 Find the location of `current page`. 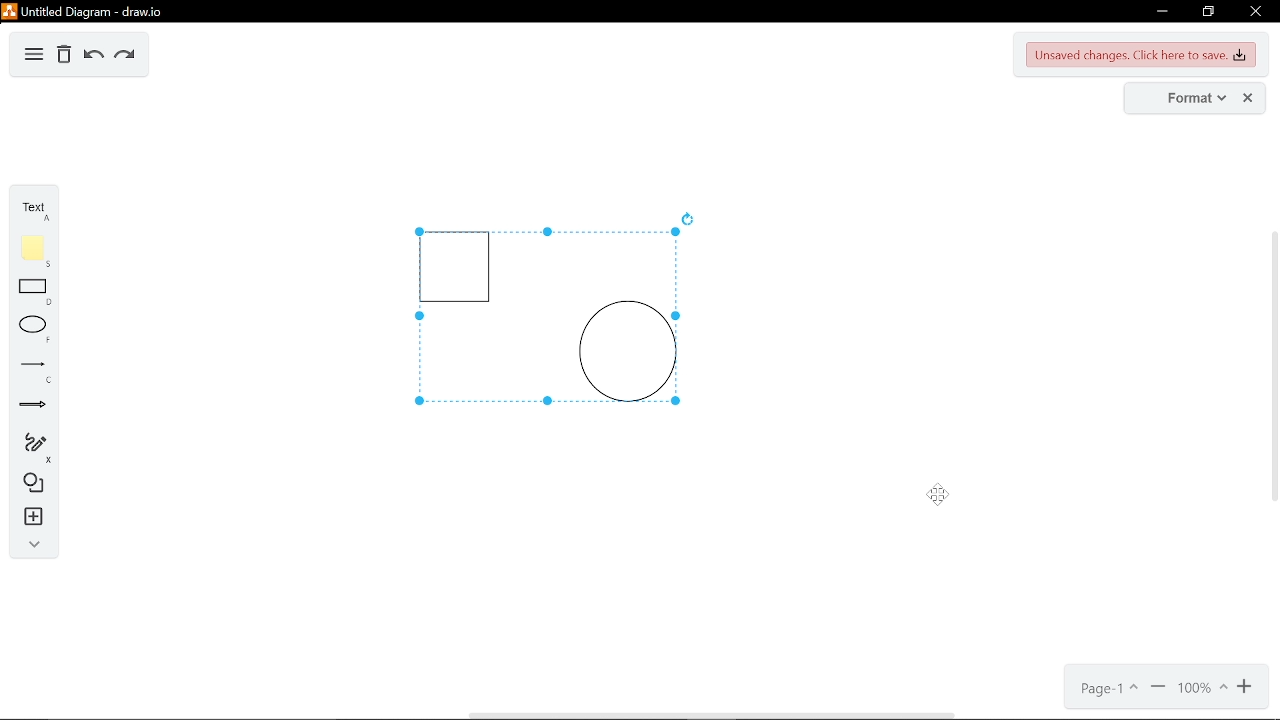

current page is located at coordinates (1106, 690).